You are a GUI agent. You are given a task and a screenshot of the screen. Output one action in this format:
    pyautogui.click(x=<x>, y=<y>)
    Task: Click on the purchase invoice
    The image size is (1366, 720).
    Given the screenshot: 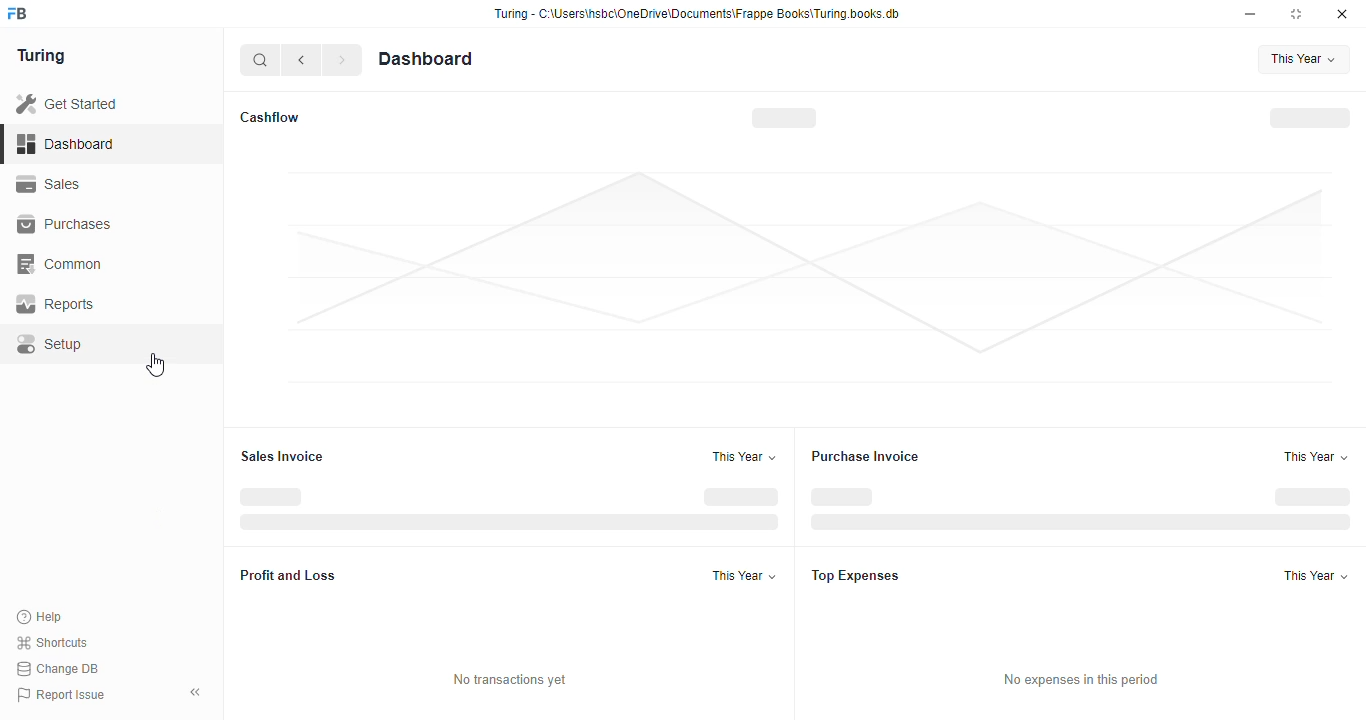 What is the action you would take?
    pyautogui.click(x=865, y=456)
    